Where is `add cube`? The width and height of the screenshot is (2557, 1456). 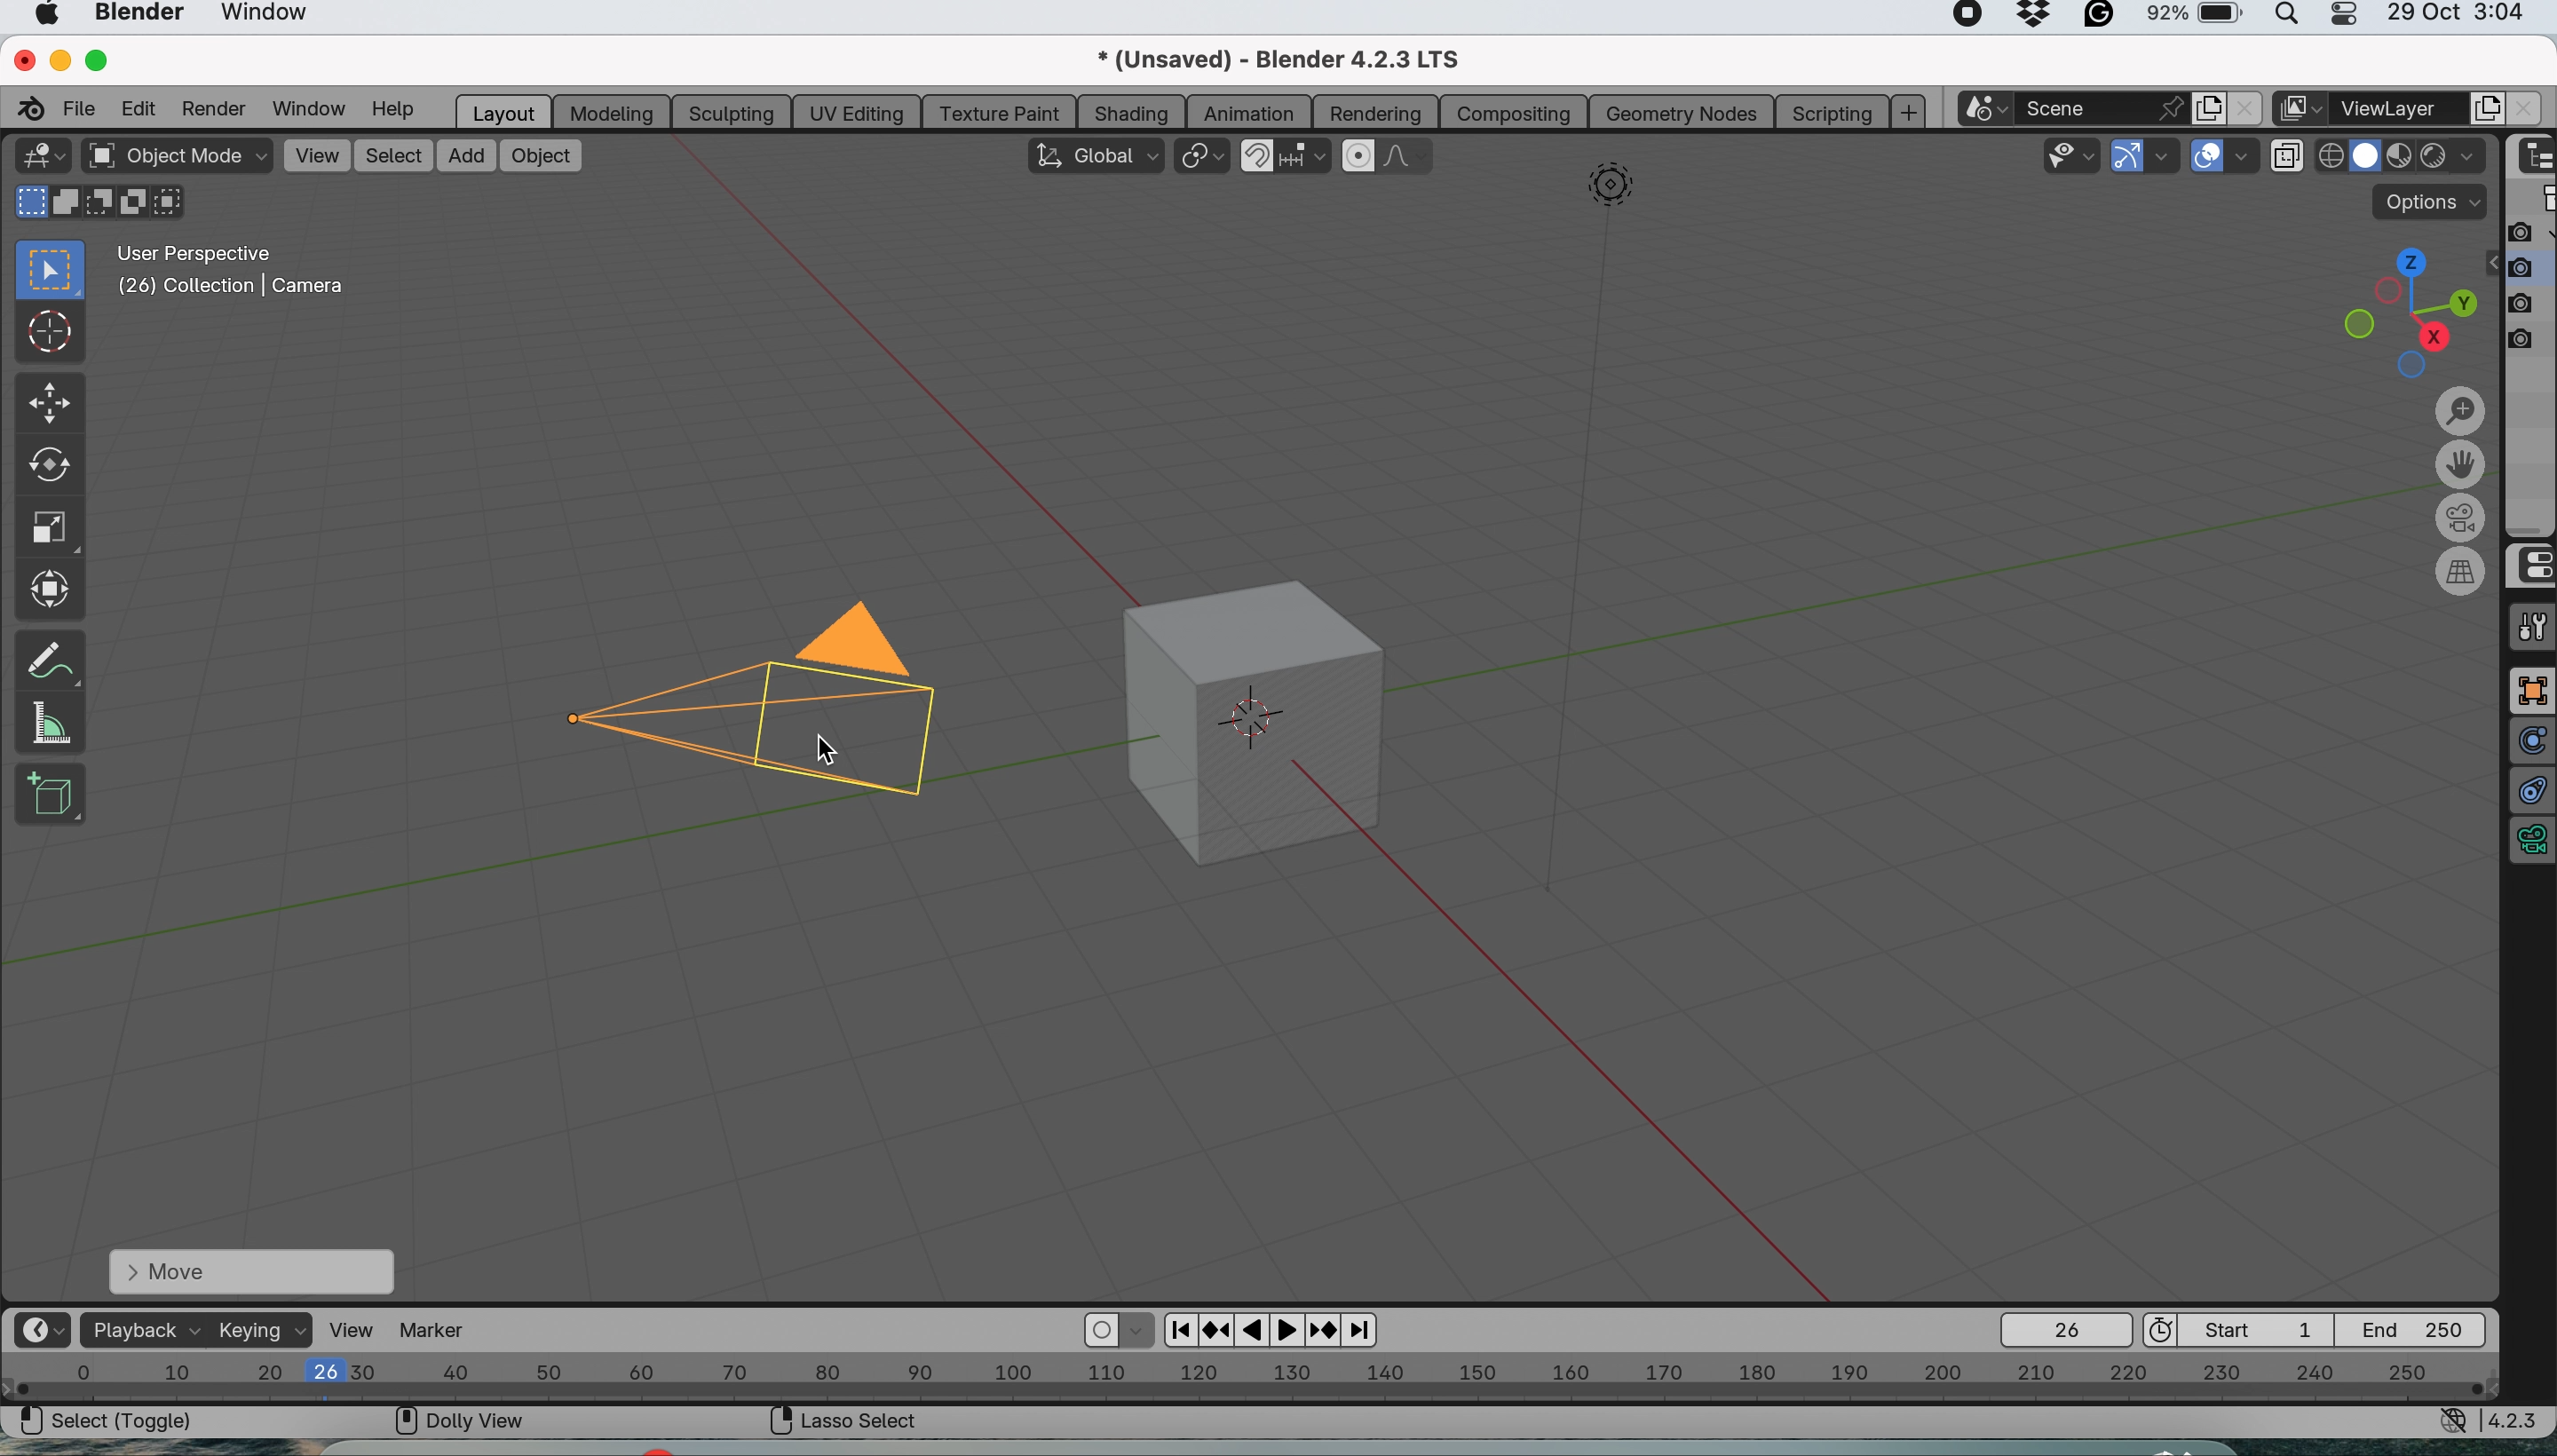
add cube is located at coordinates (51, 794).